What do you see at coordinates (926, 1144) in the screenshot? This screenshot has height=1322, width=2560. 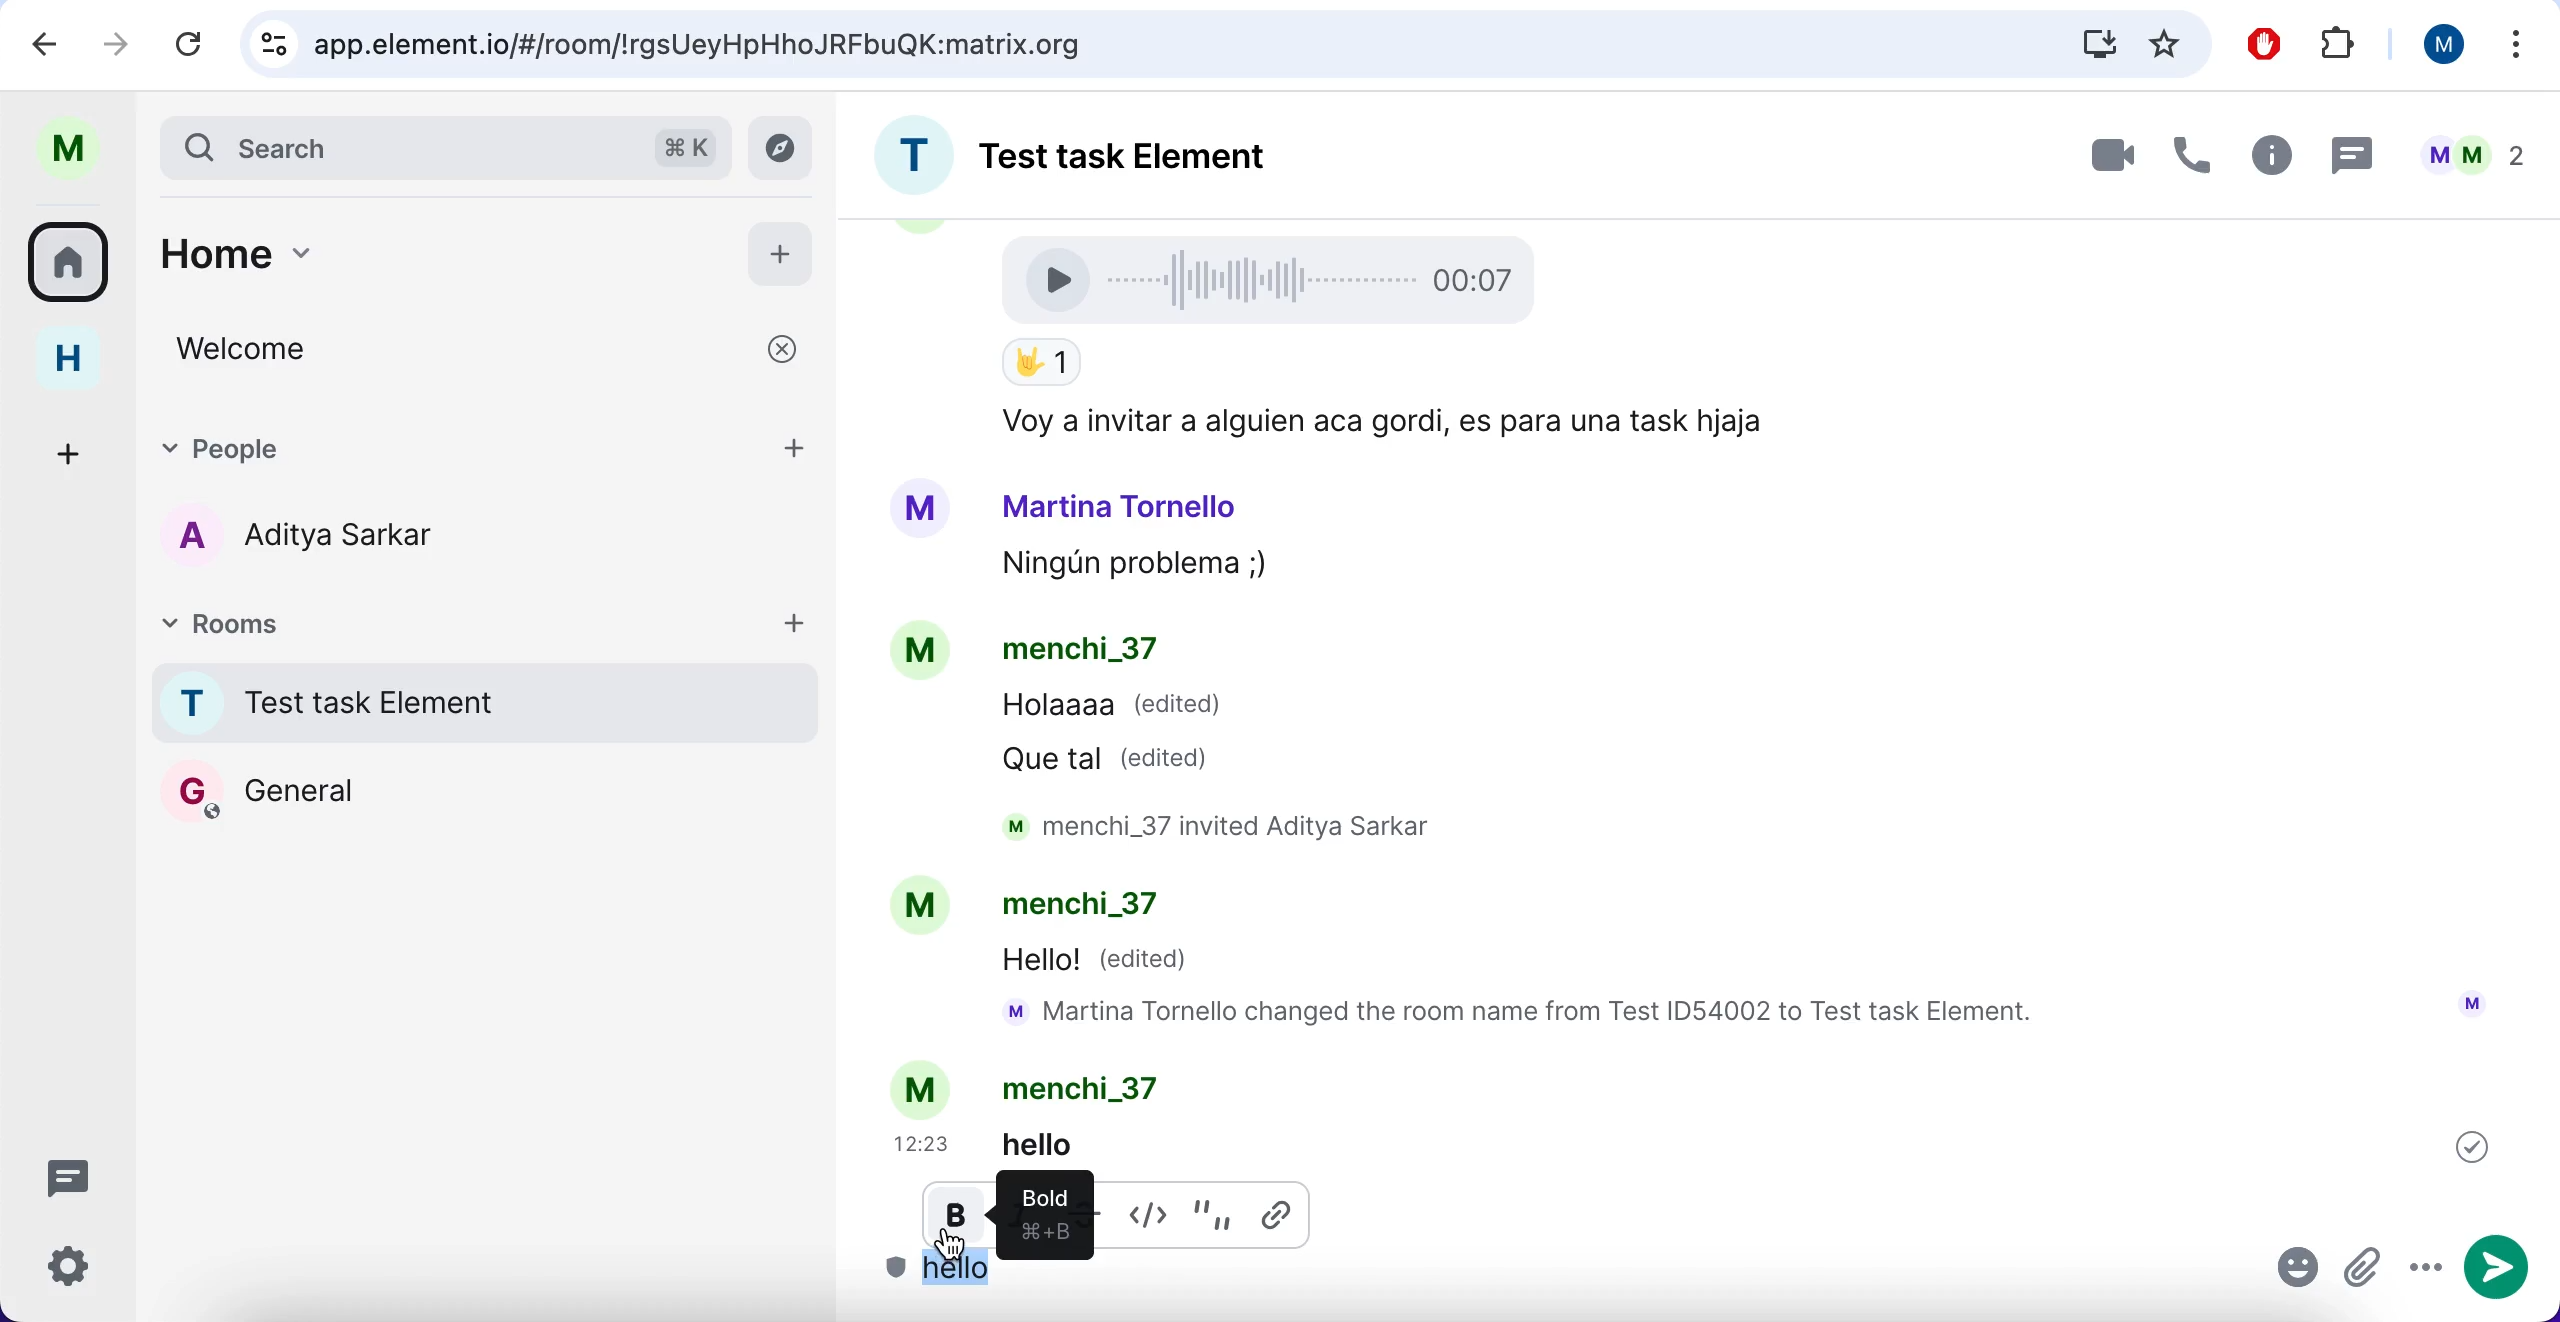 I see `12:23` at bounding box center [926, 1144].